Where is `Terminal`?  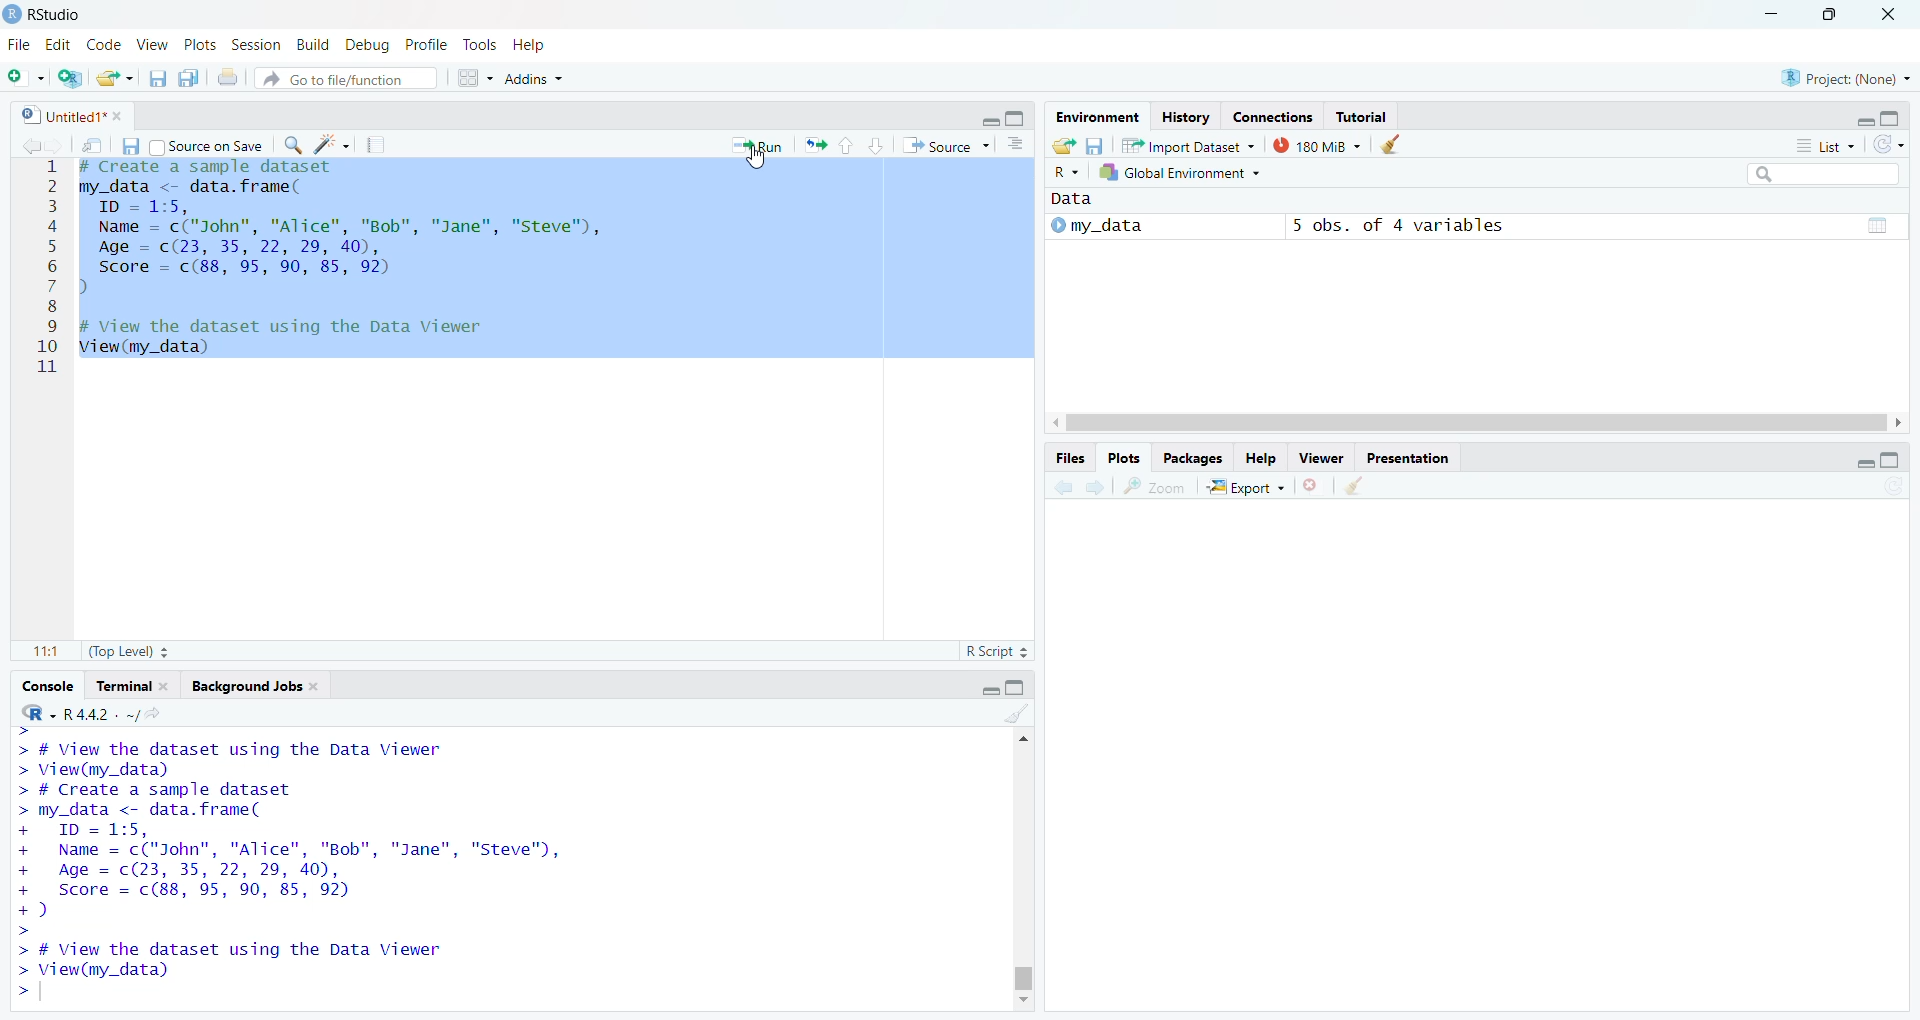
Terminal is located at coordinates (132, 685).